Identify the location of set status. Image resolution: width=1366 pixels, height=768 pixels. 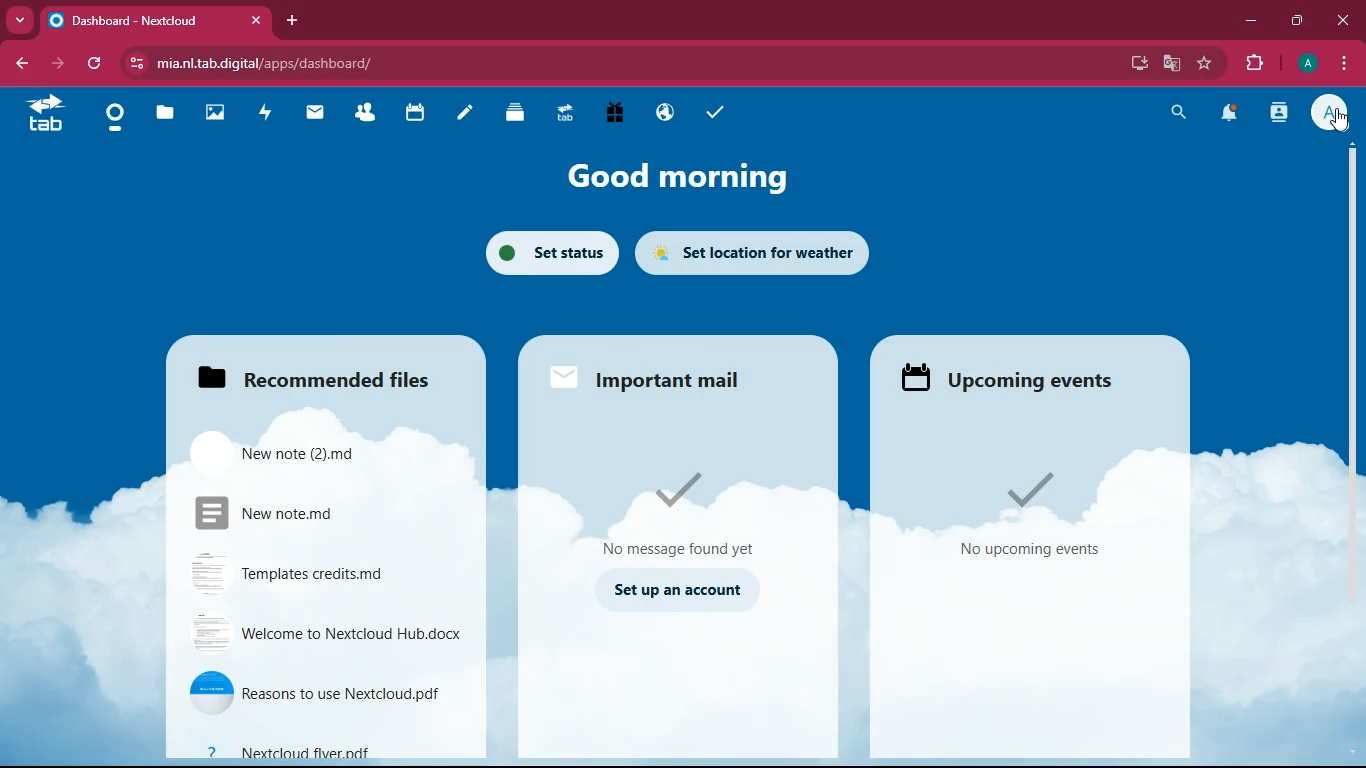
(545, 250).